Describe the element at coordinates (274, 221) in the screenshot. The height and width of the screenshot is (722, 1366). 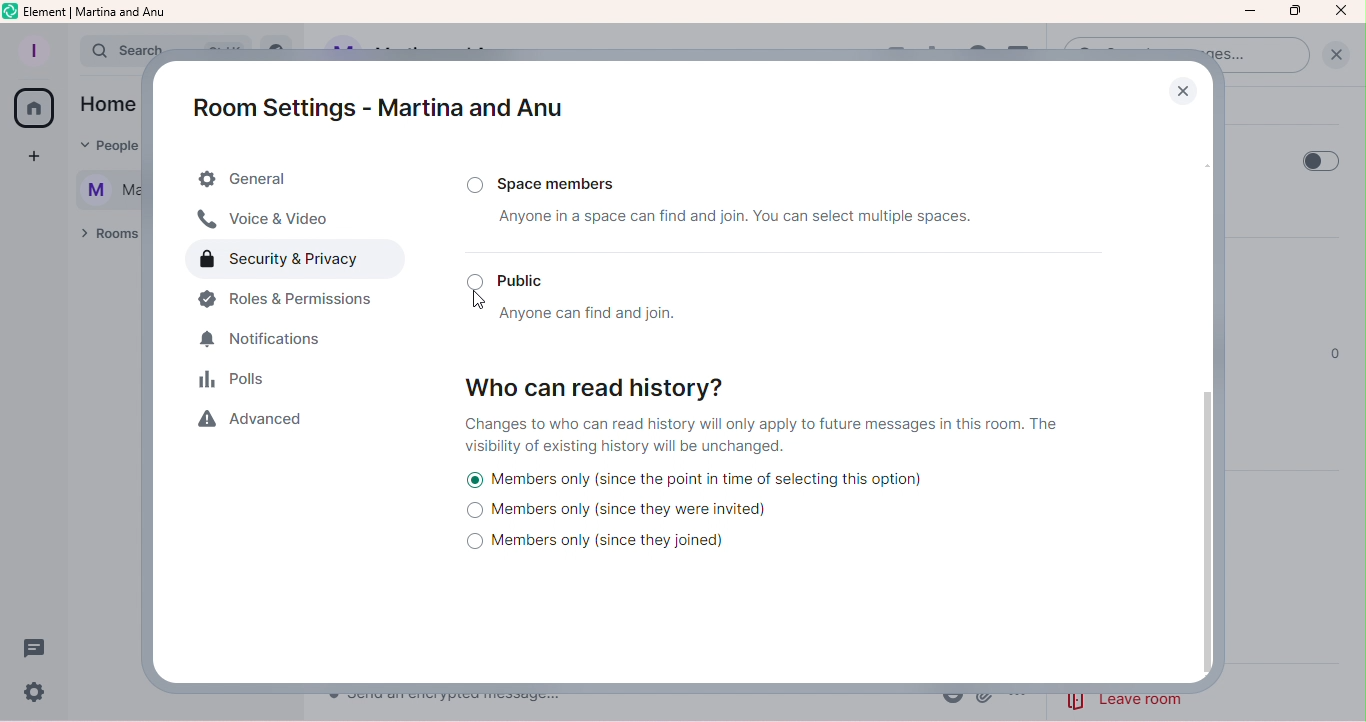
I see `Voice and video` at that location.